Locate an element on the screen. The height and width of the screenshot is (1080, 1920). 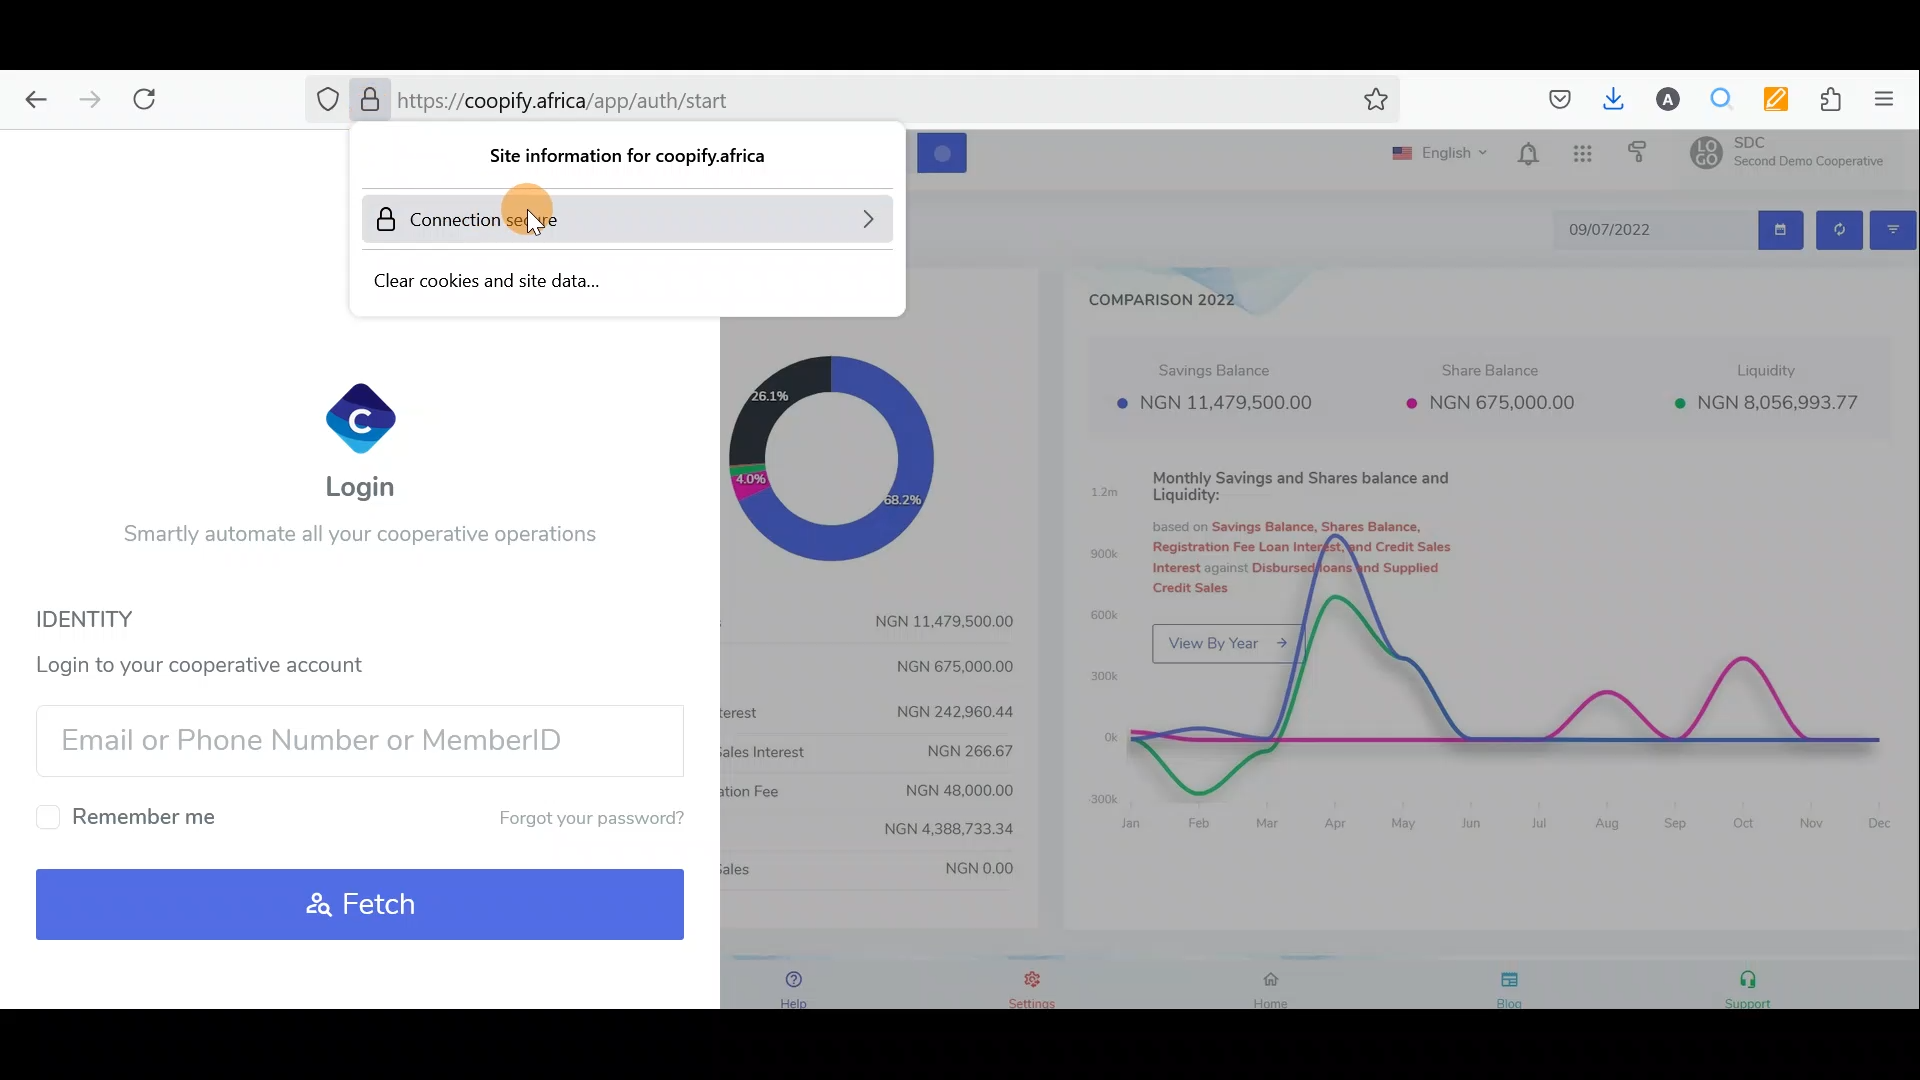
Dashboard with charts is located at coordinates (1430, 572).